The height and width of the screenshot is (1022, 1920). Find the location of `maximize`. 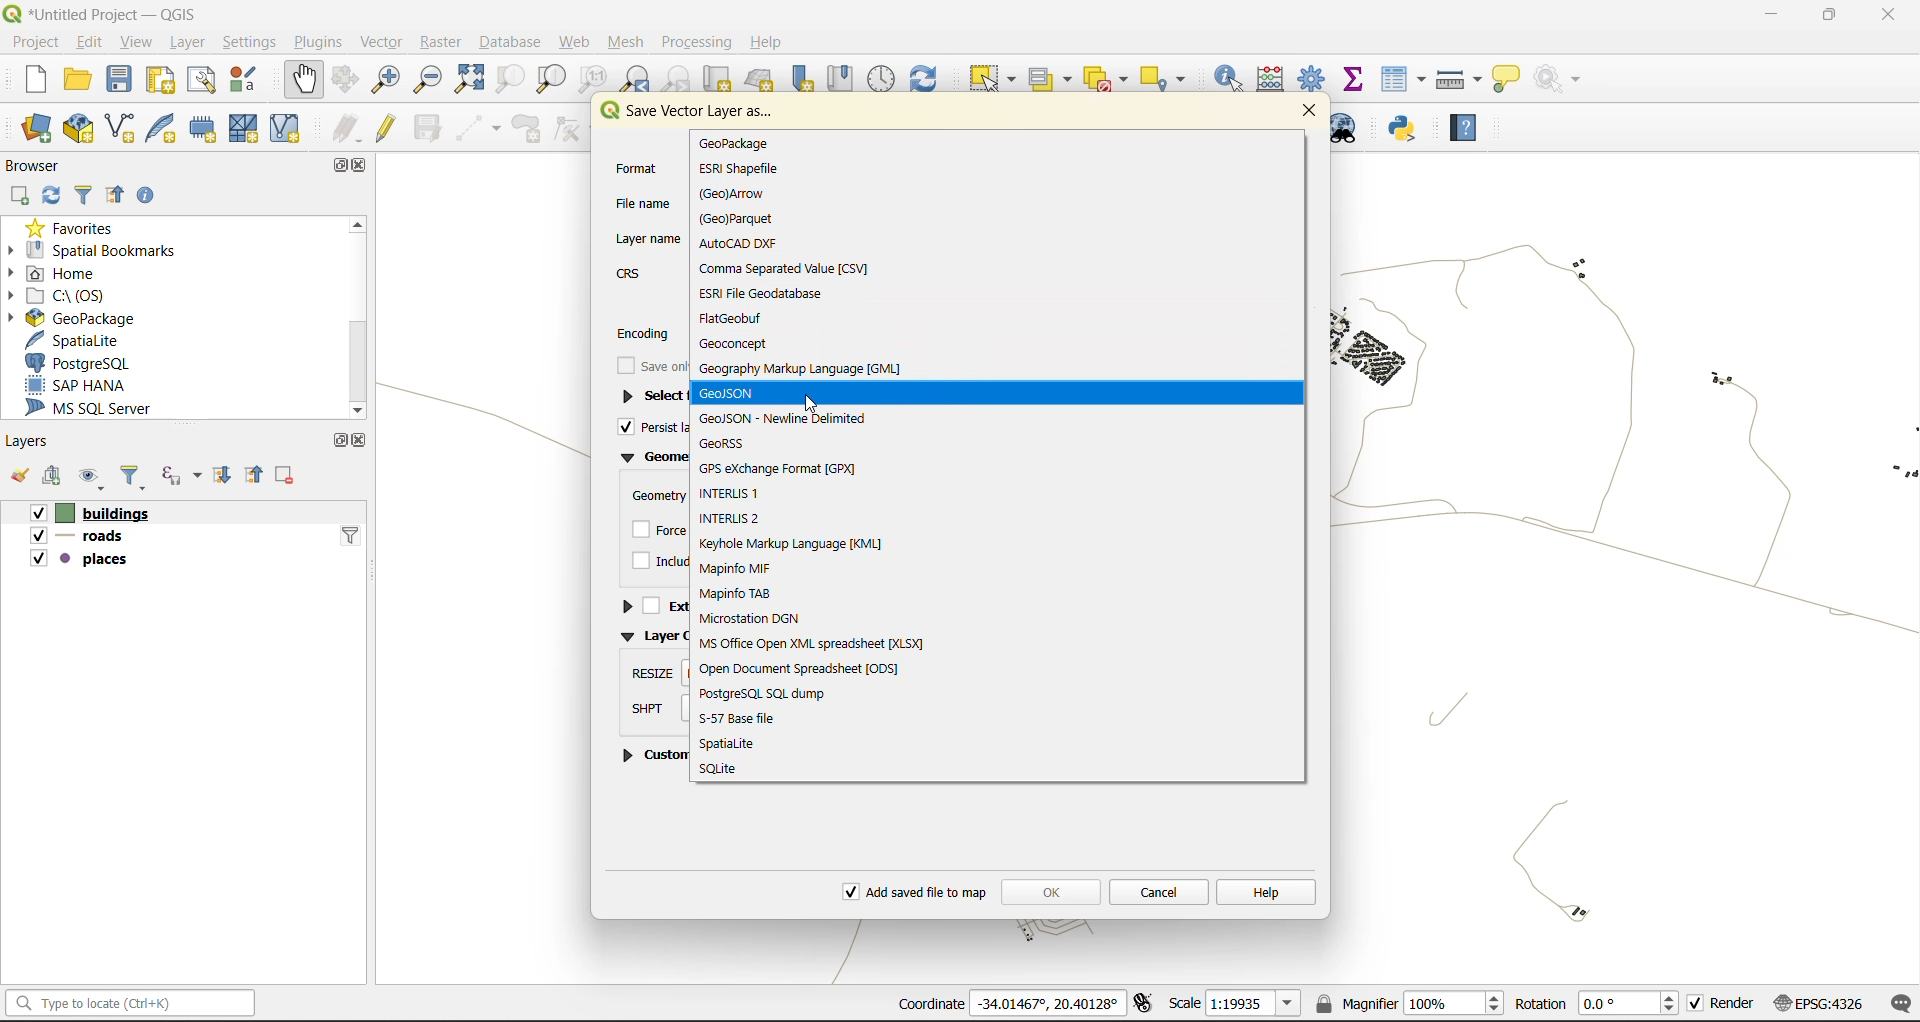

maximize is located at coordinates (341, 442).